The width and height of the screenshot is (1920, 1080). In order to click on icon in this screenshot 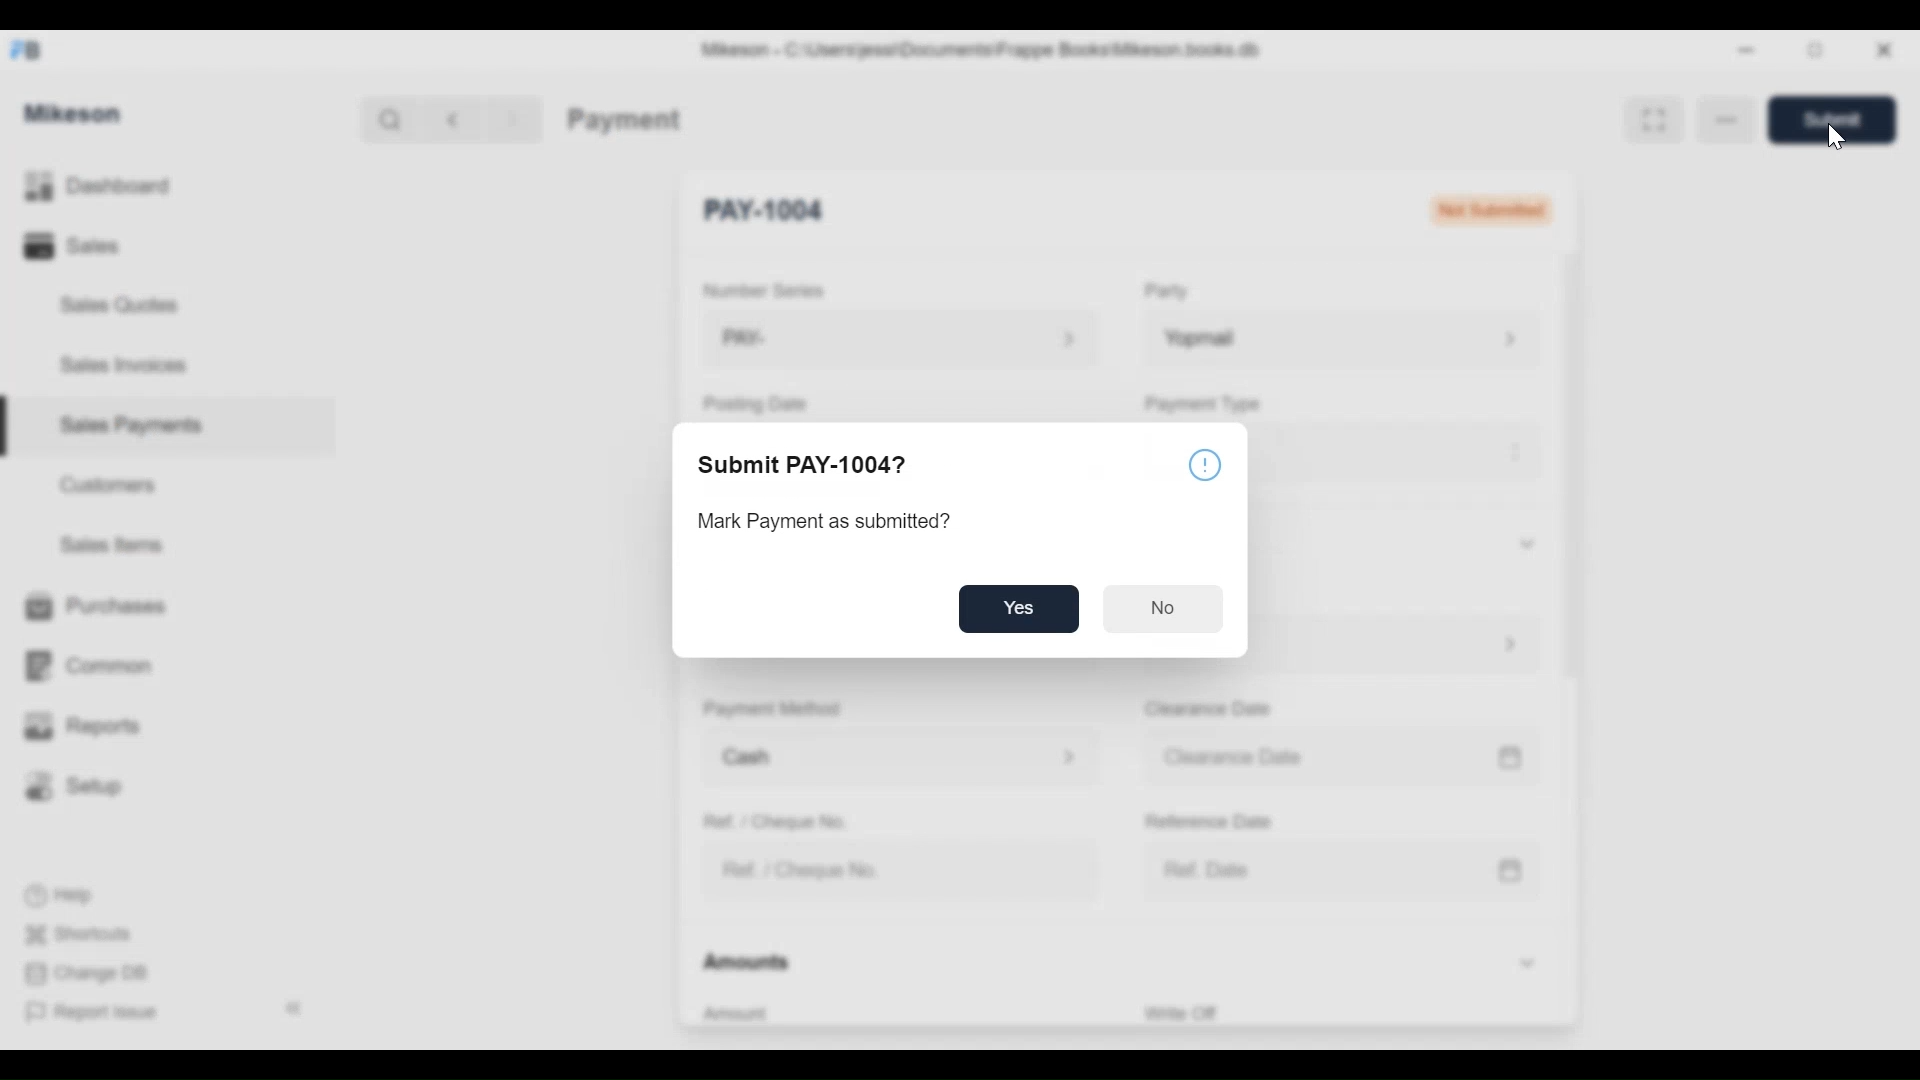, I will do `click(1206, 463)`.